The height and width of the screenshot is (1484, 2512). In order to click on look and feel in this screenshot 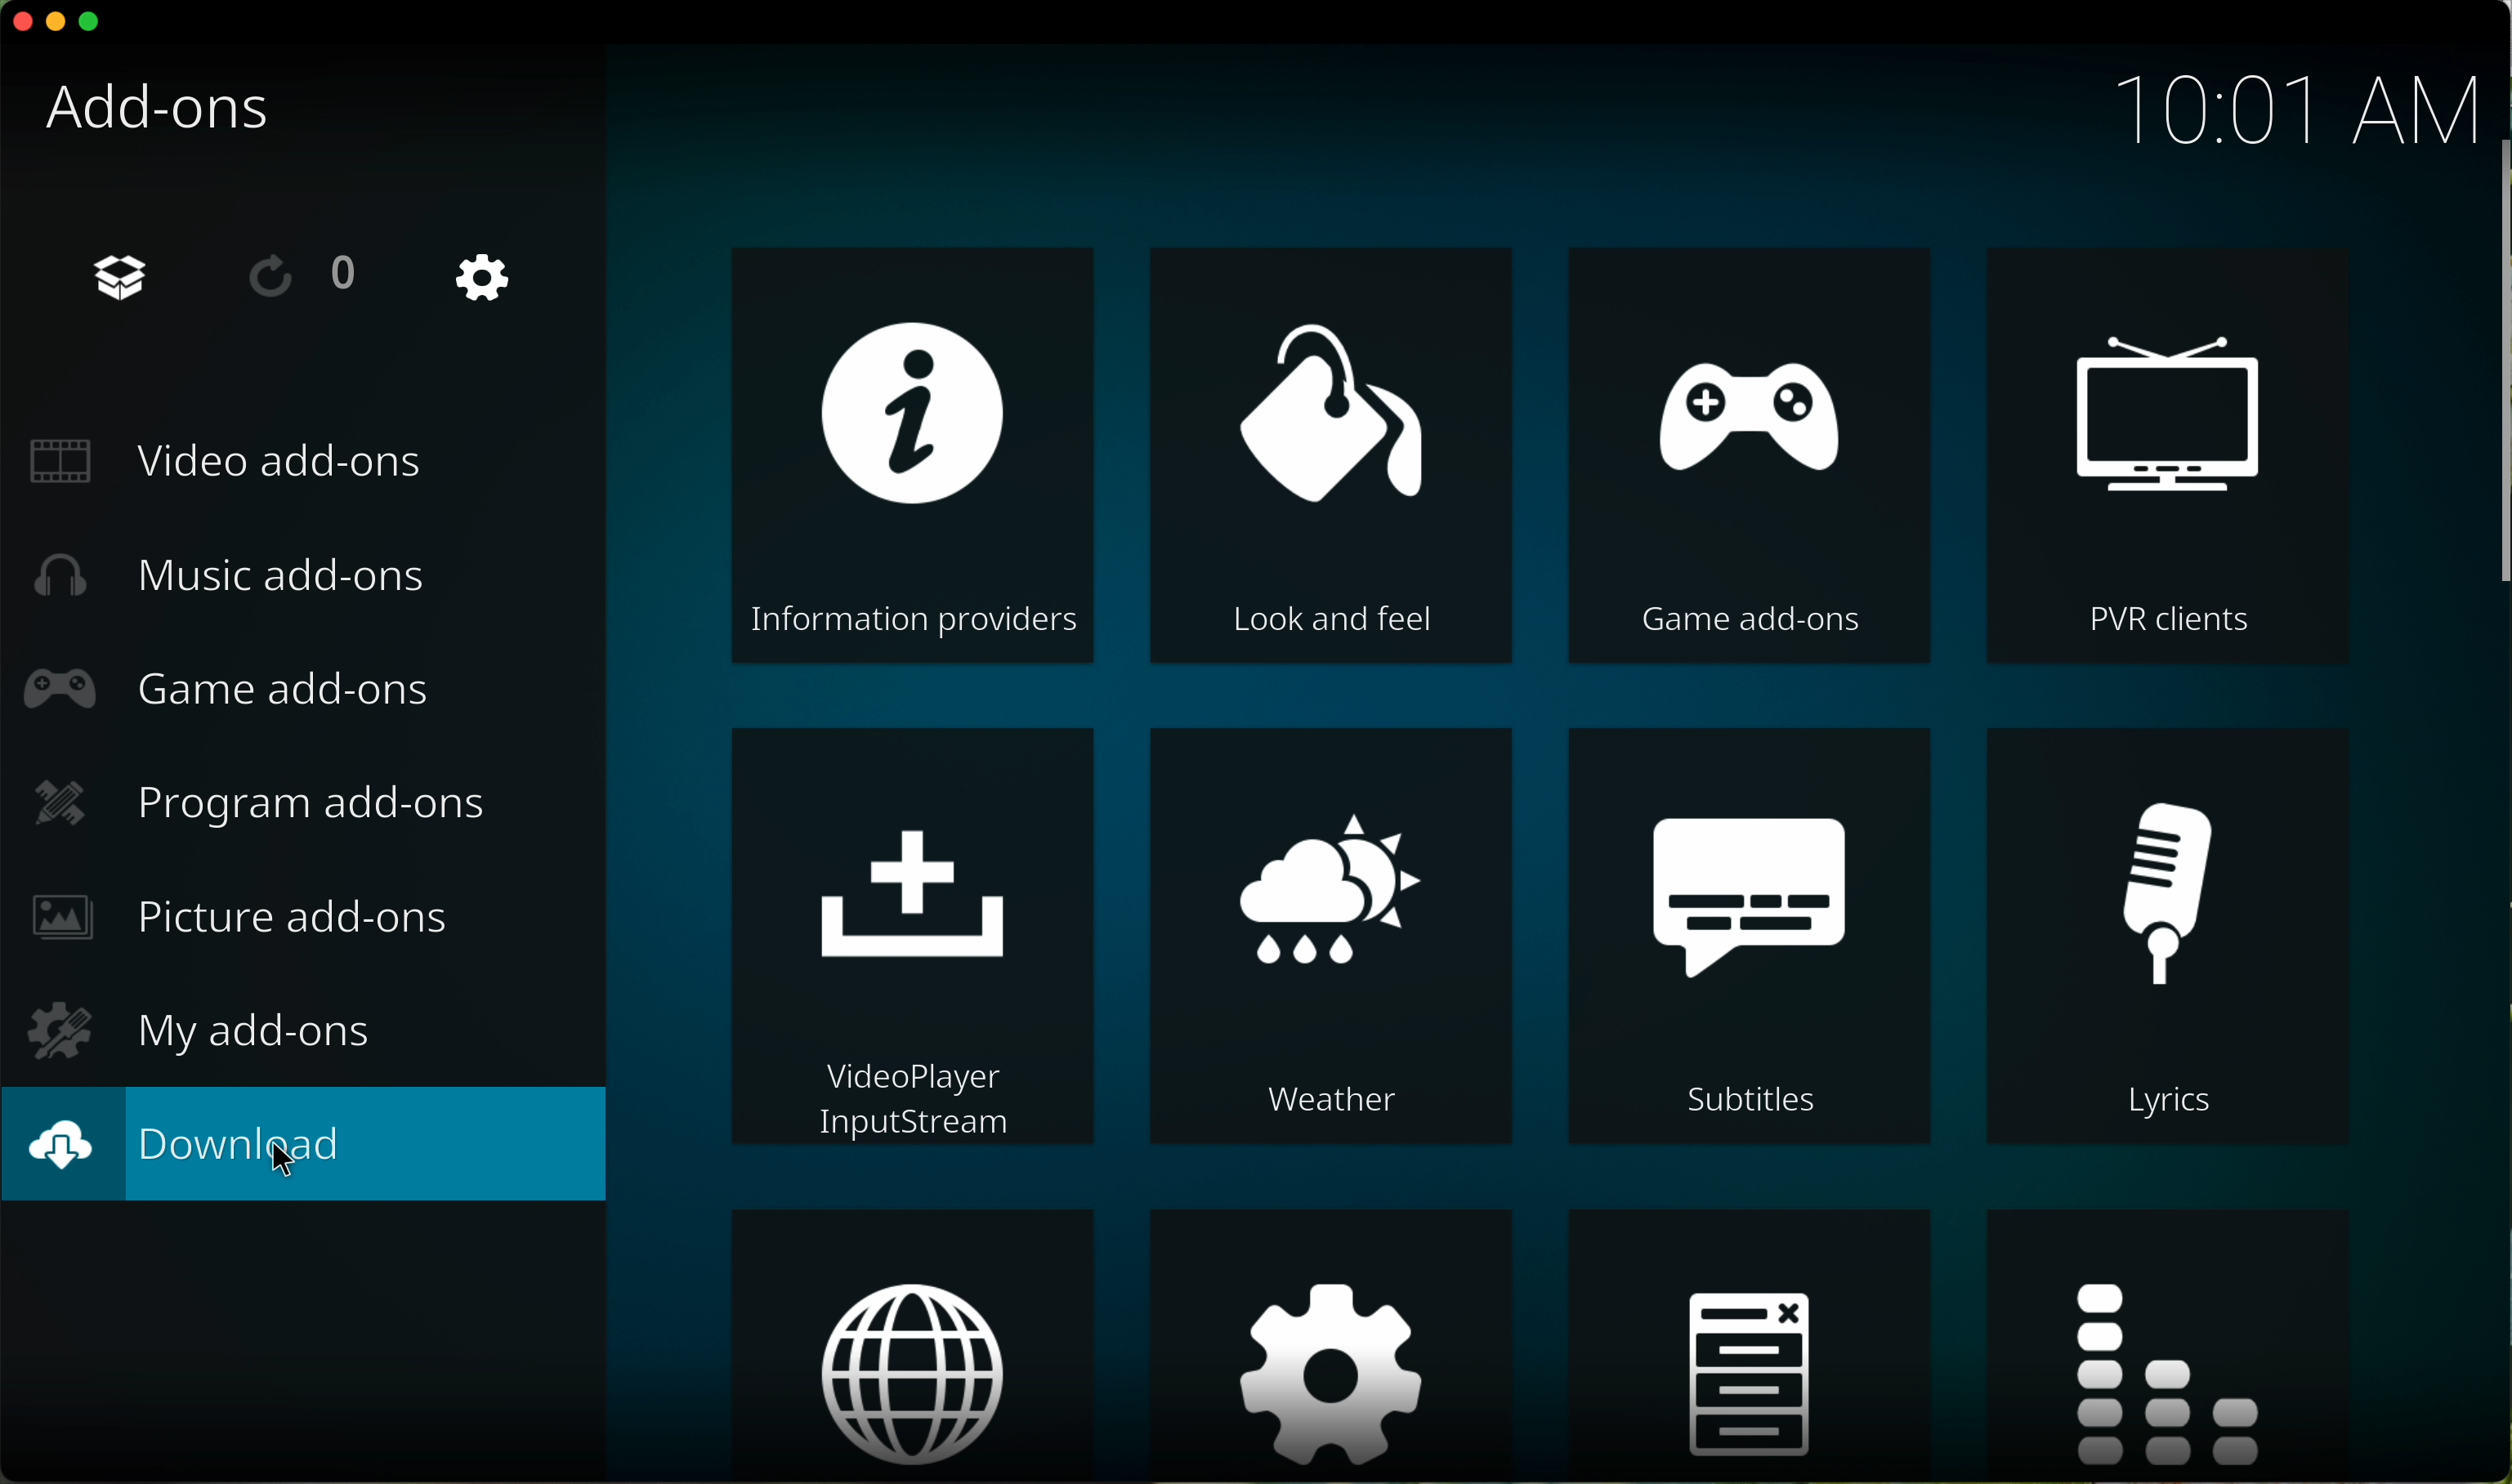, I will do `click(1333, 455)`.